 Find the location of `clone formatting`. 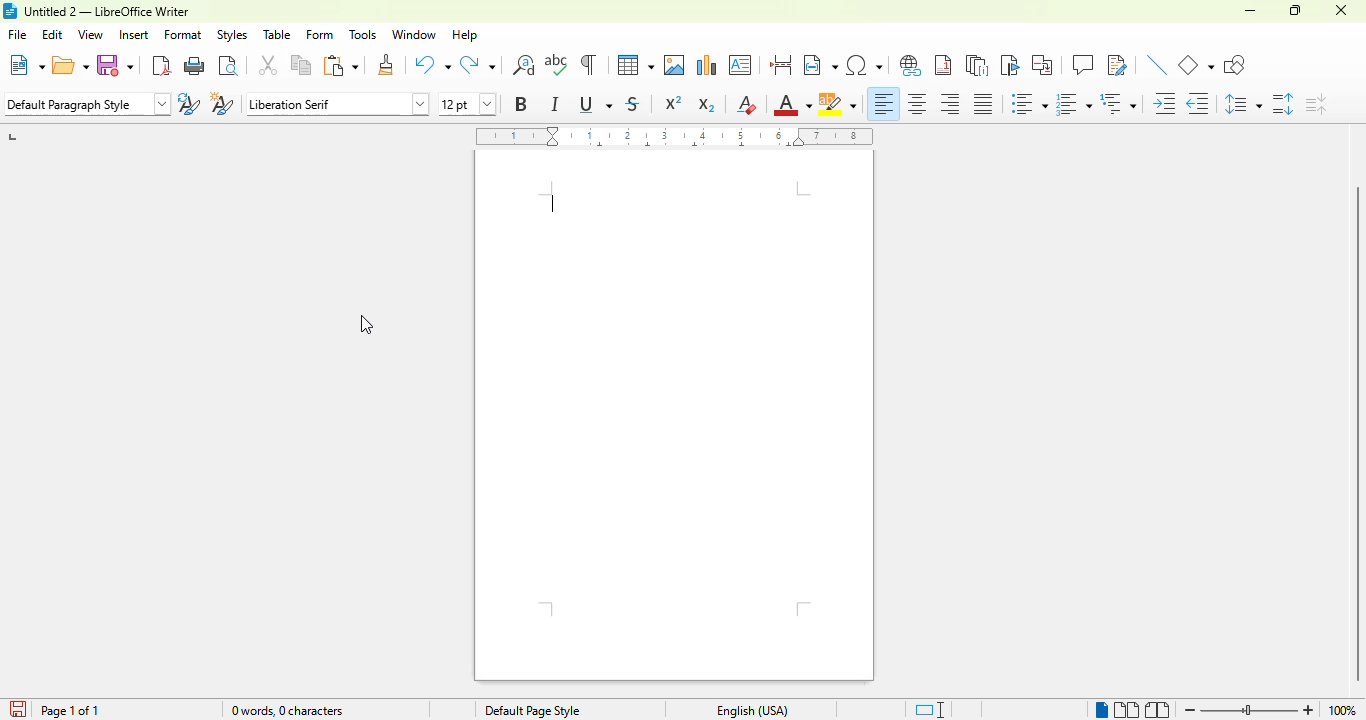

clone formatting is located at coordinates (386, 65).